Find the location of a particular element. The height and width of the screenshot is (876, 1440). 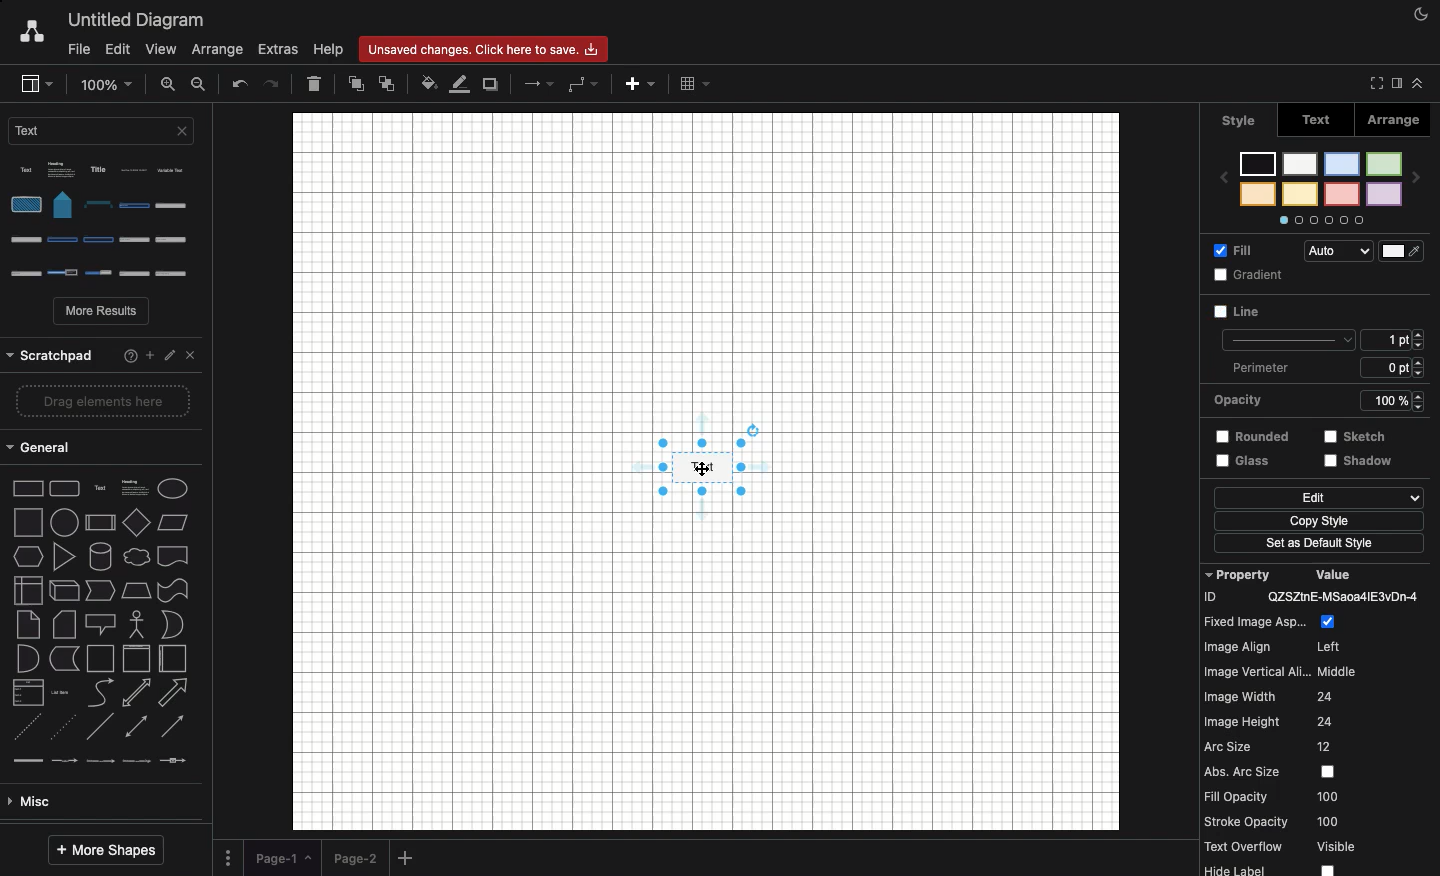

Sidebar is located at coordinates (35, 84).